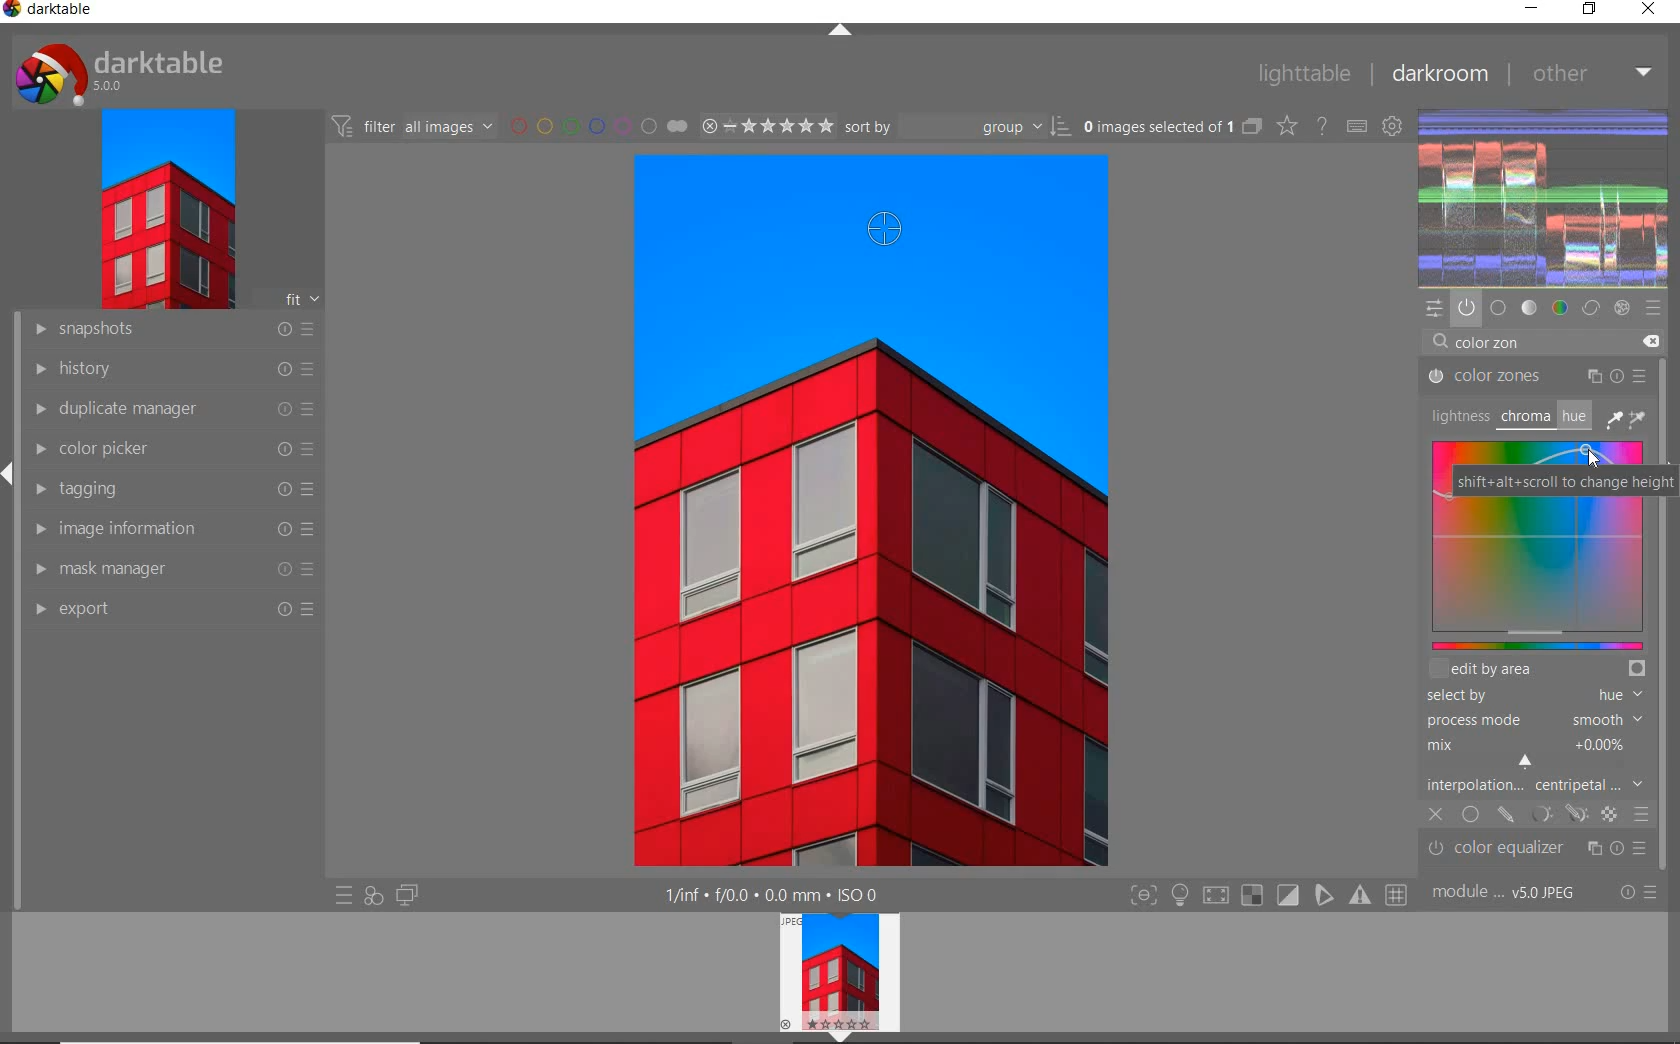  What do you see at coordinates (1323, 125) in the screenshot?
I see `enable for online help` at bounding box center [1323, 125].